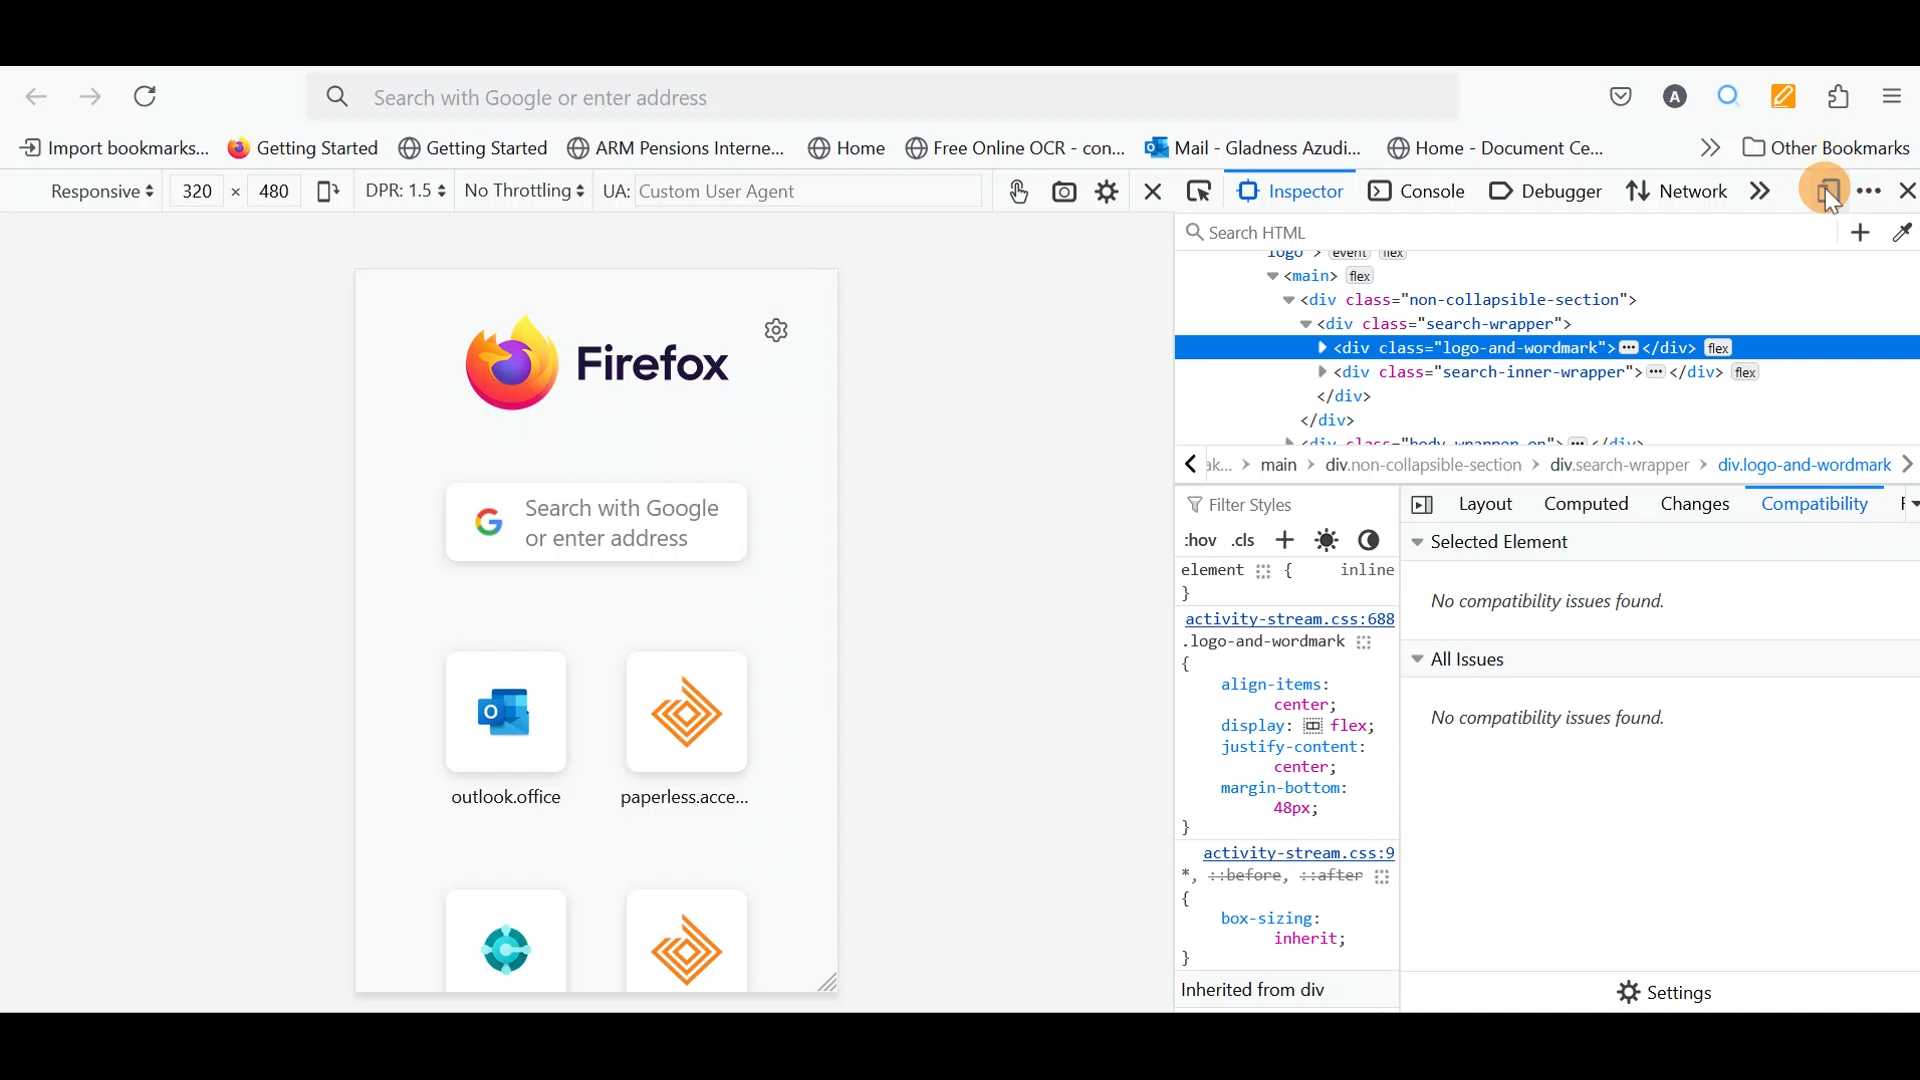 The height and width of the screenshot is (1080, 1920). Describe the element at coordinates (1289, 193) in the screenshot. I see `Inspector` at that location.